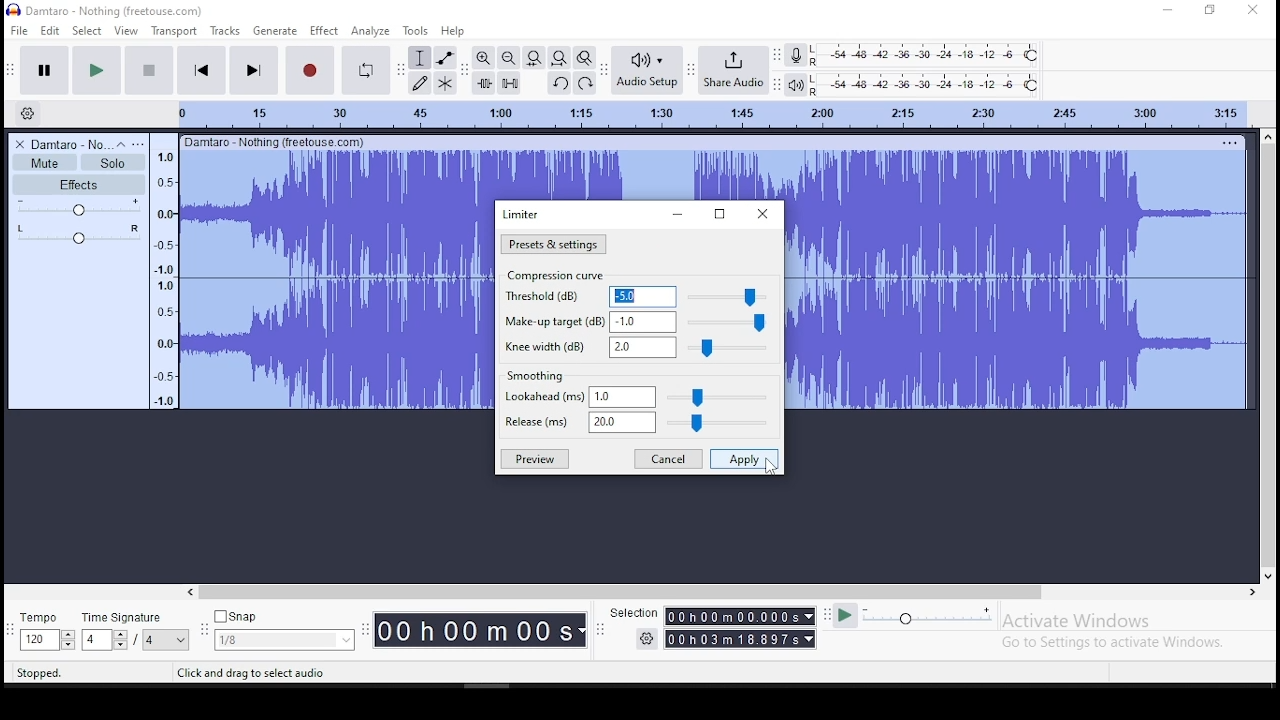 The height and width of the screenshot is (720, 1280). What do you see at coordinates (274, 30) in the screenshot?
I see `generate` at bounding box center [274, 30].